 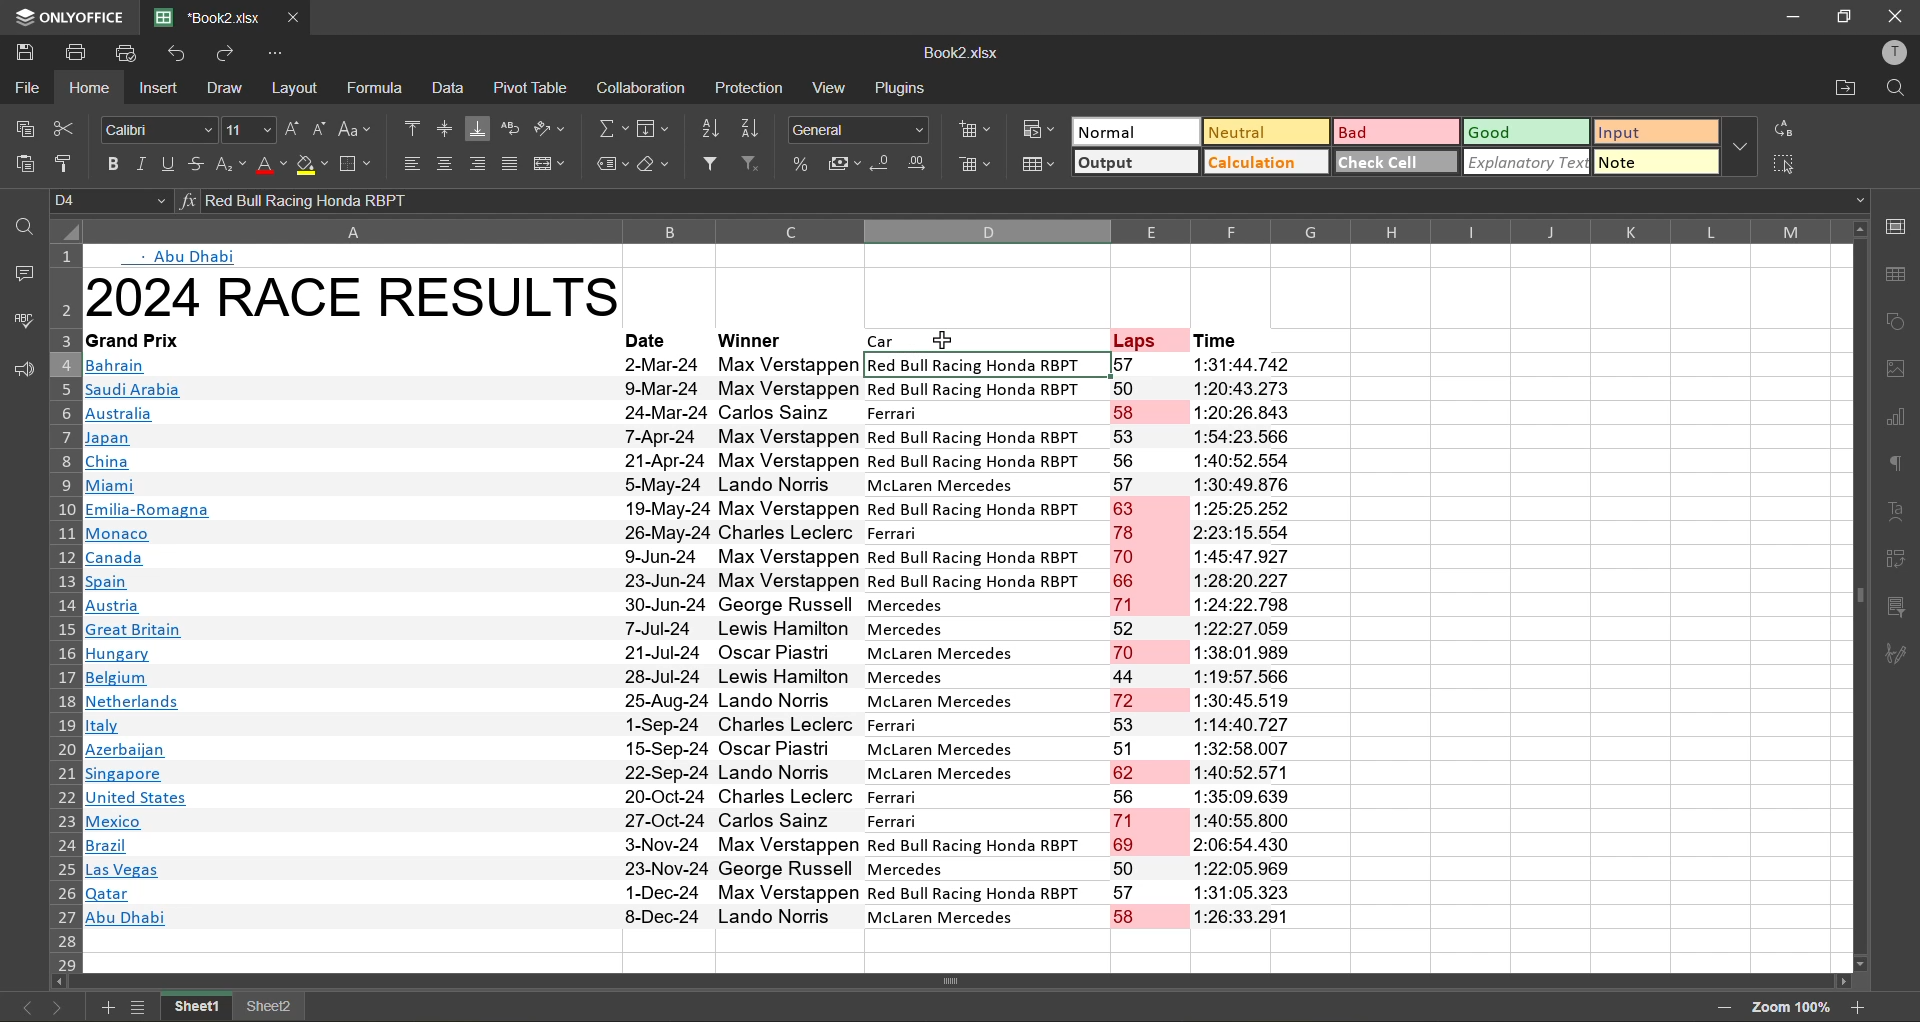 I want to click on find, so click(x=30, y=231).